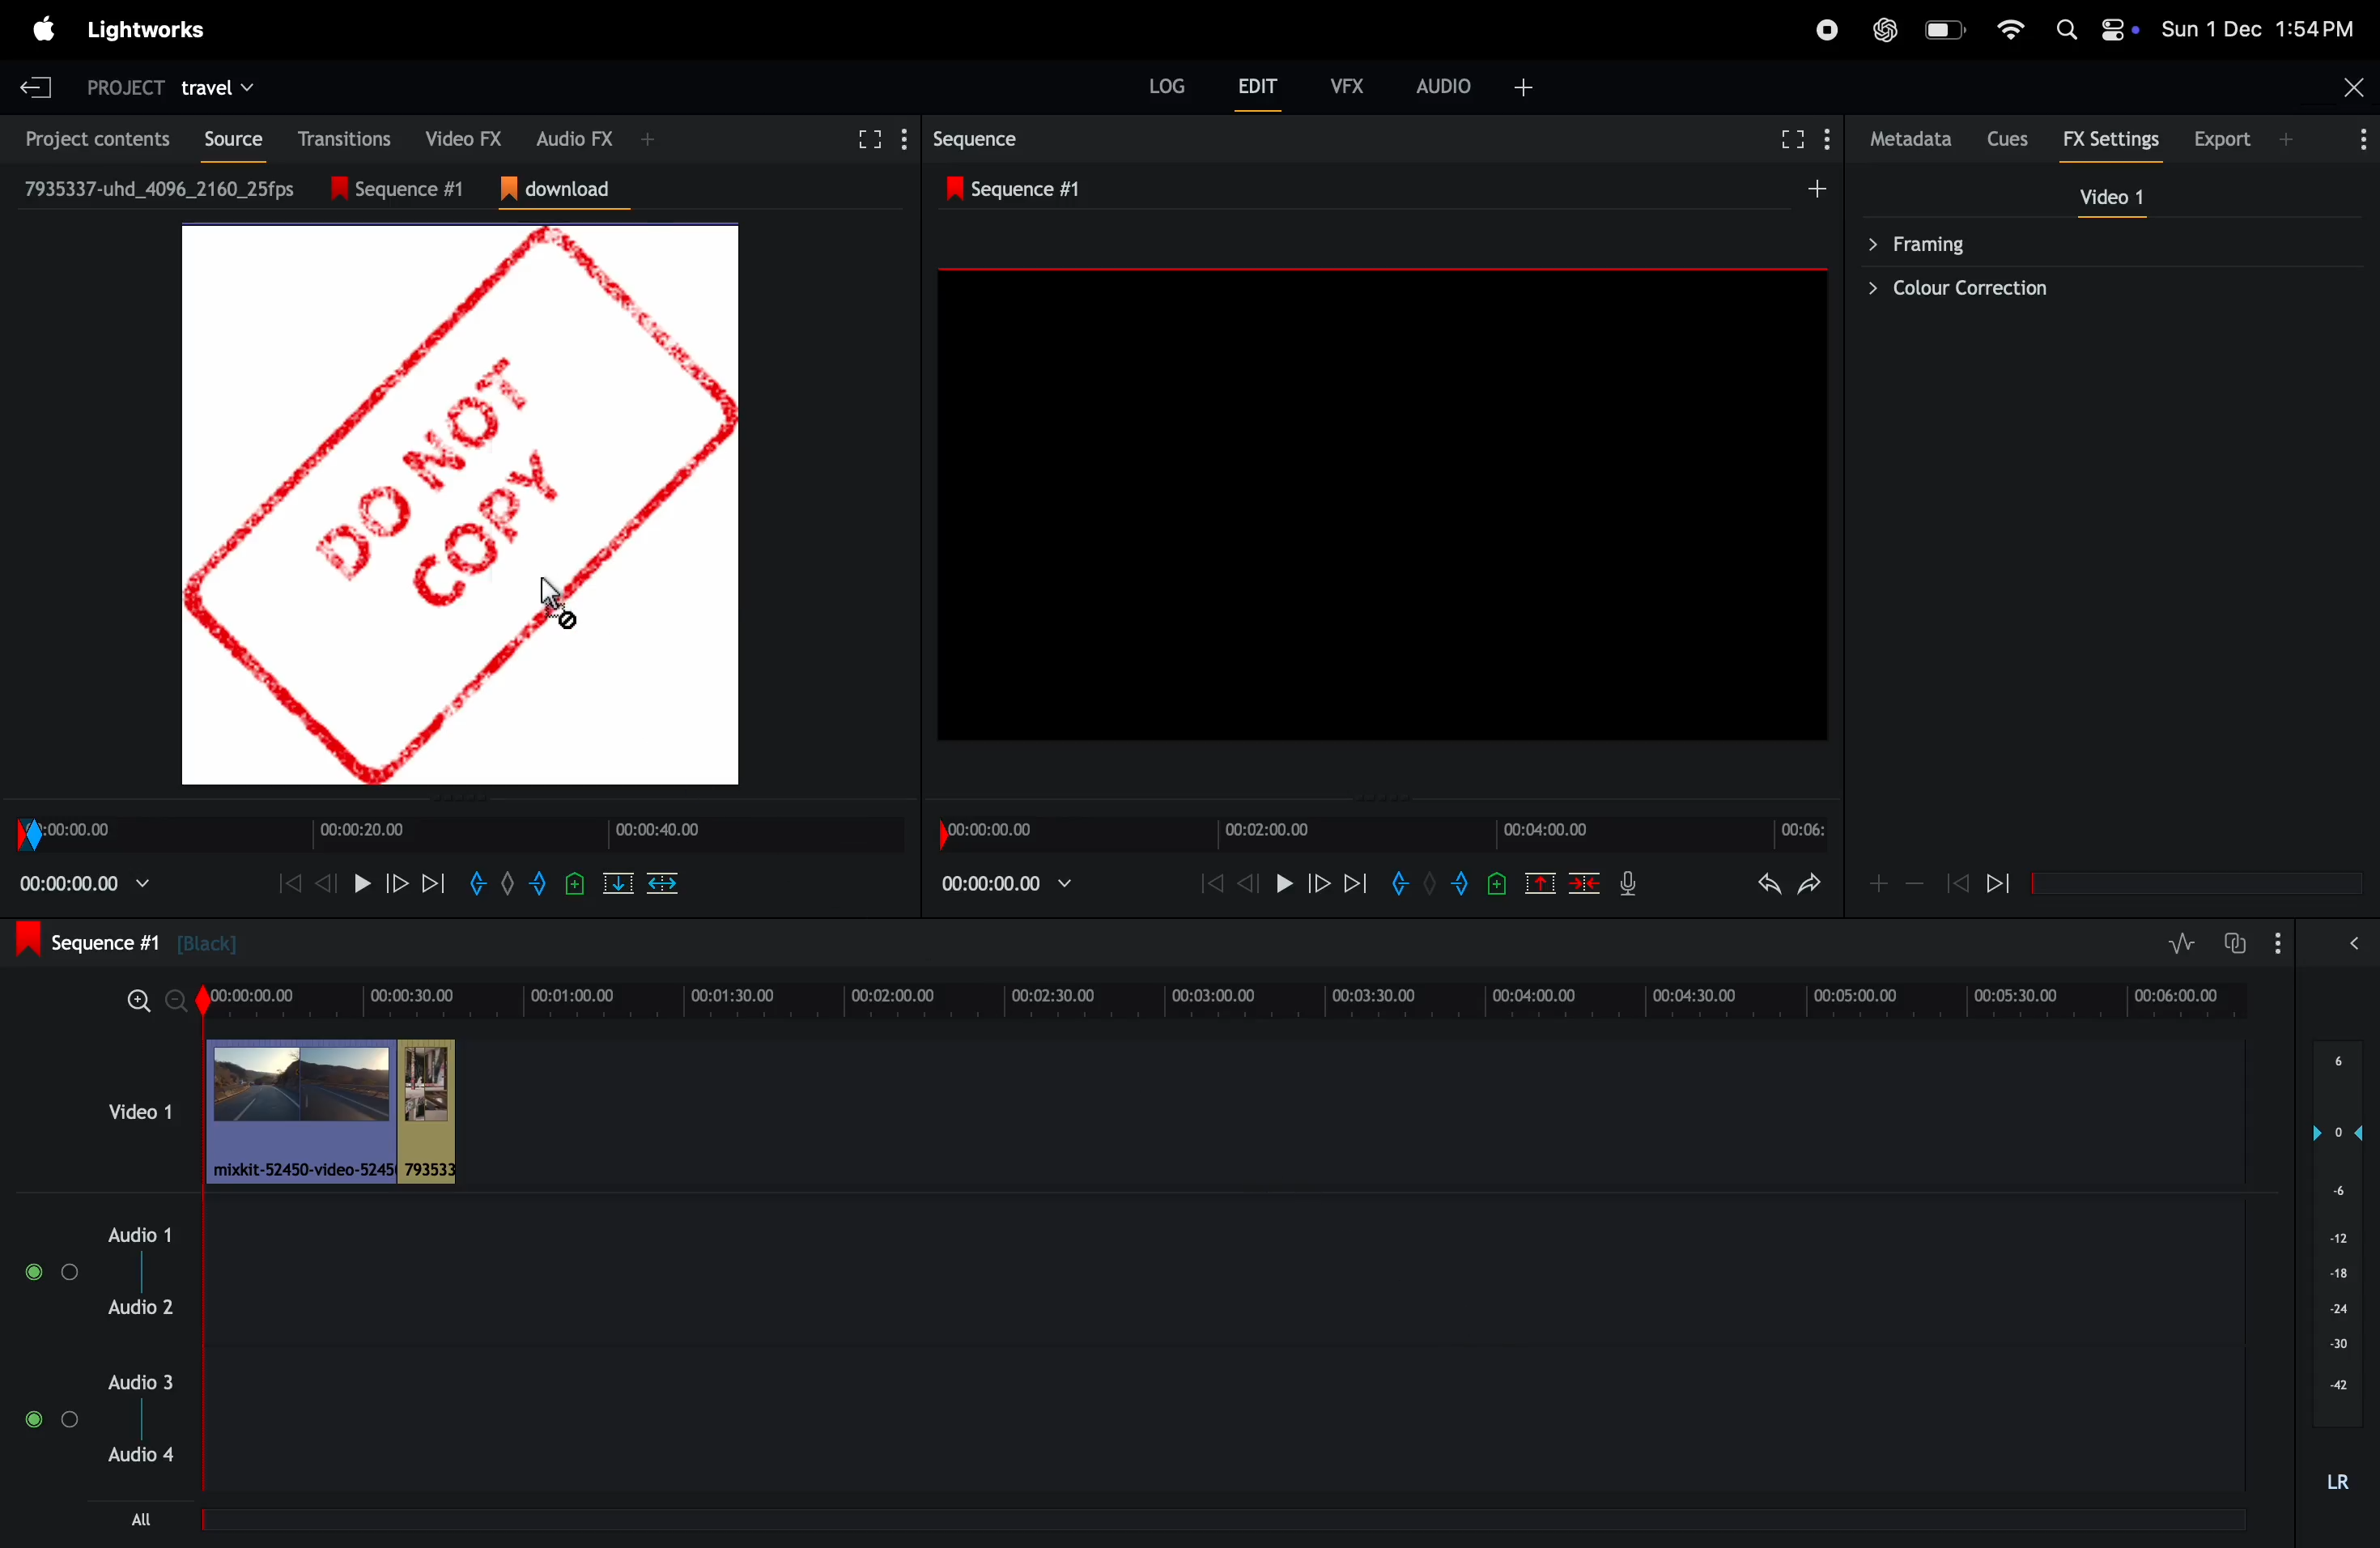 The image size is (2380, 1548). Describe the element at coordinates (36, 87) in the screenshot. I see `exit` at that location.